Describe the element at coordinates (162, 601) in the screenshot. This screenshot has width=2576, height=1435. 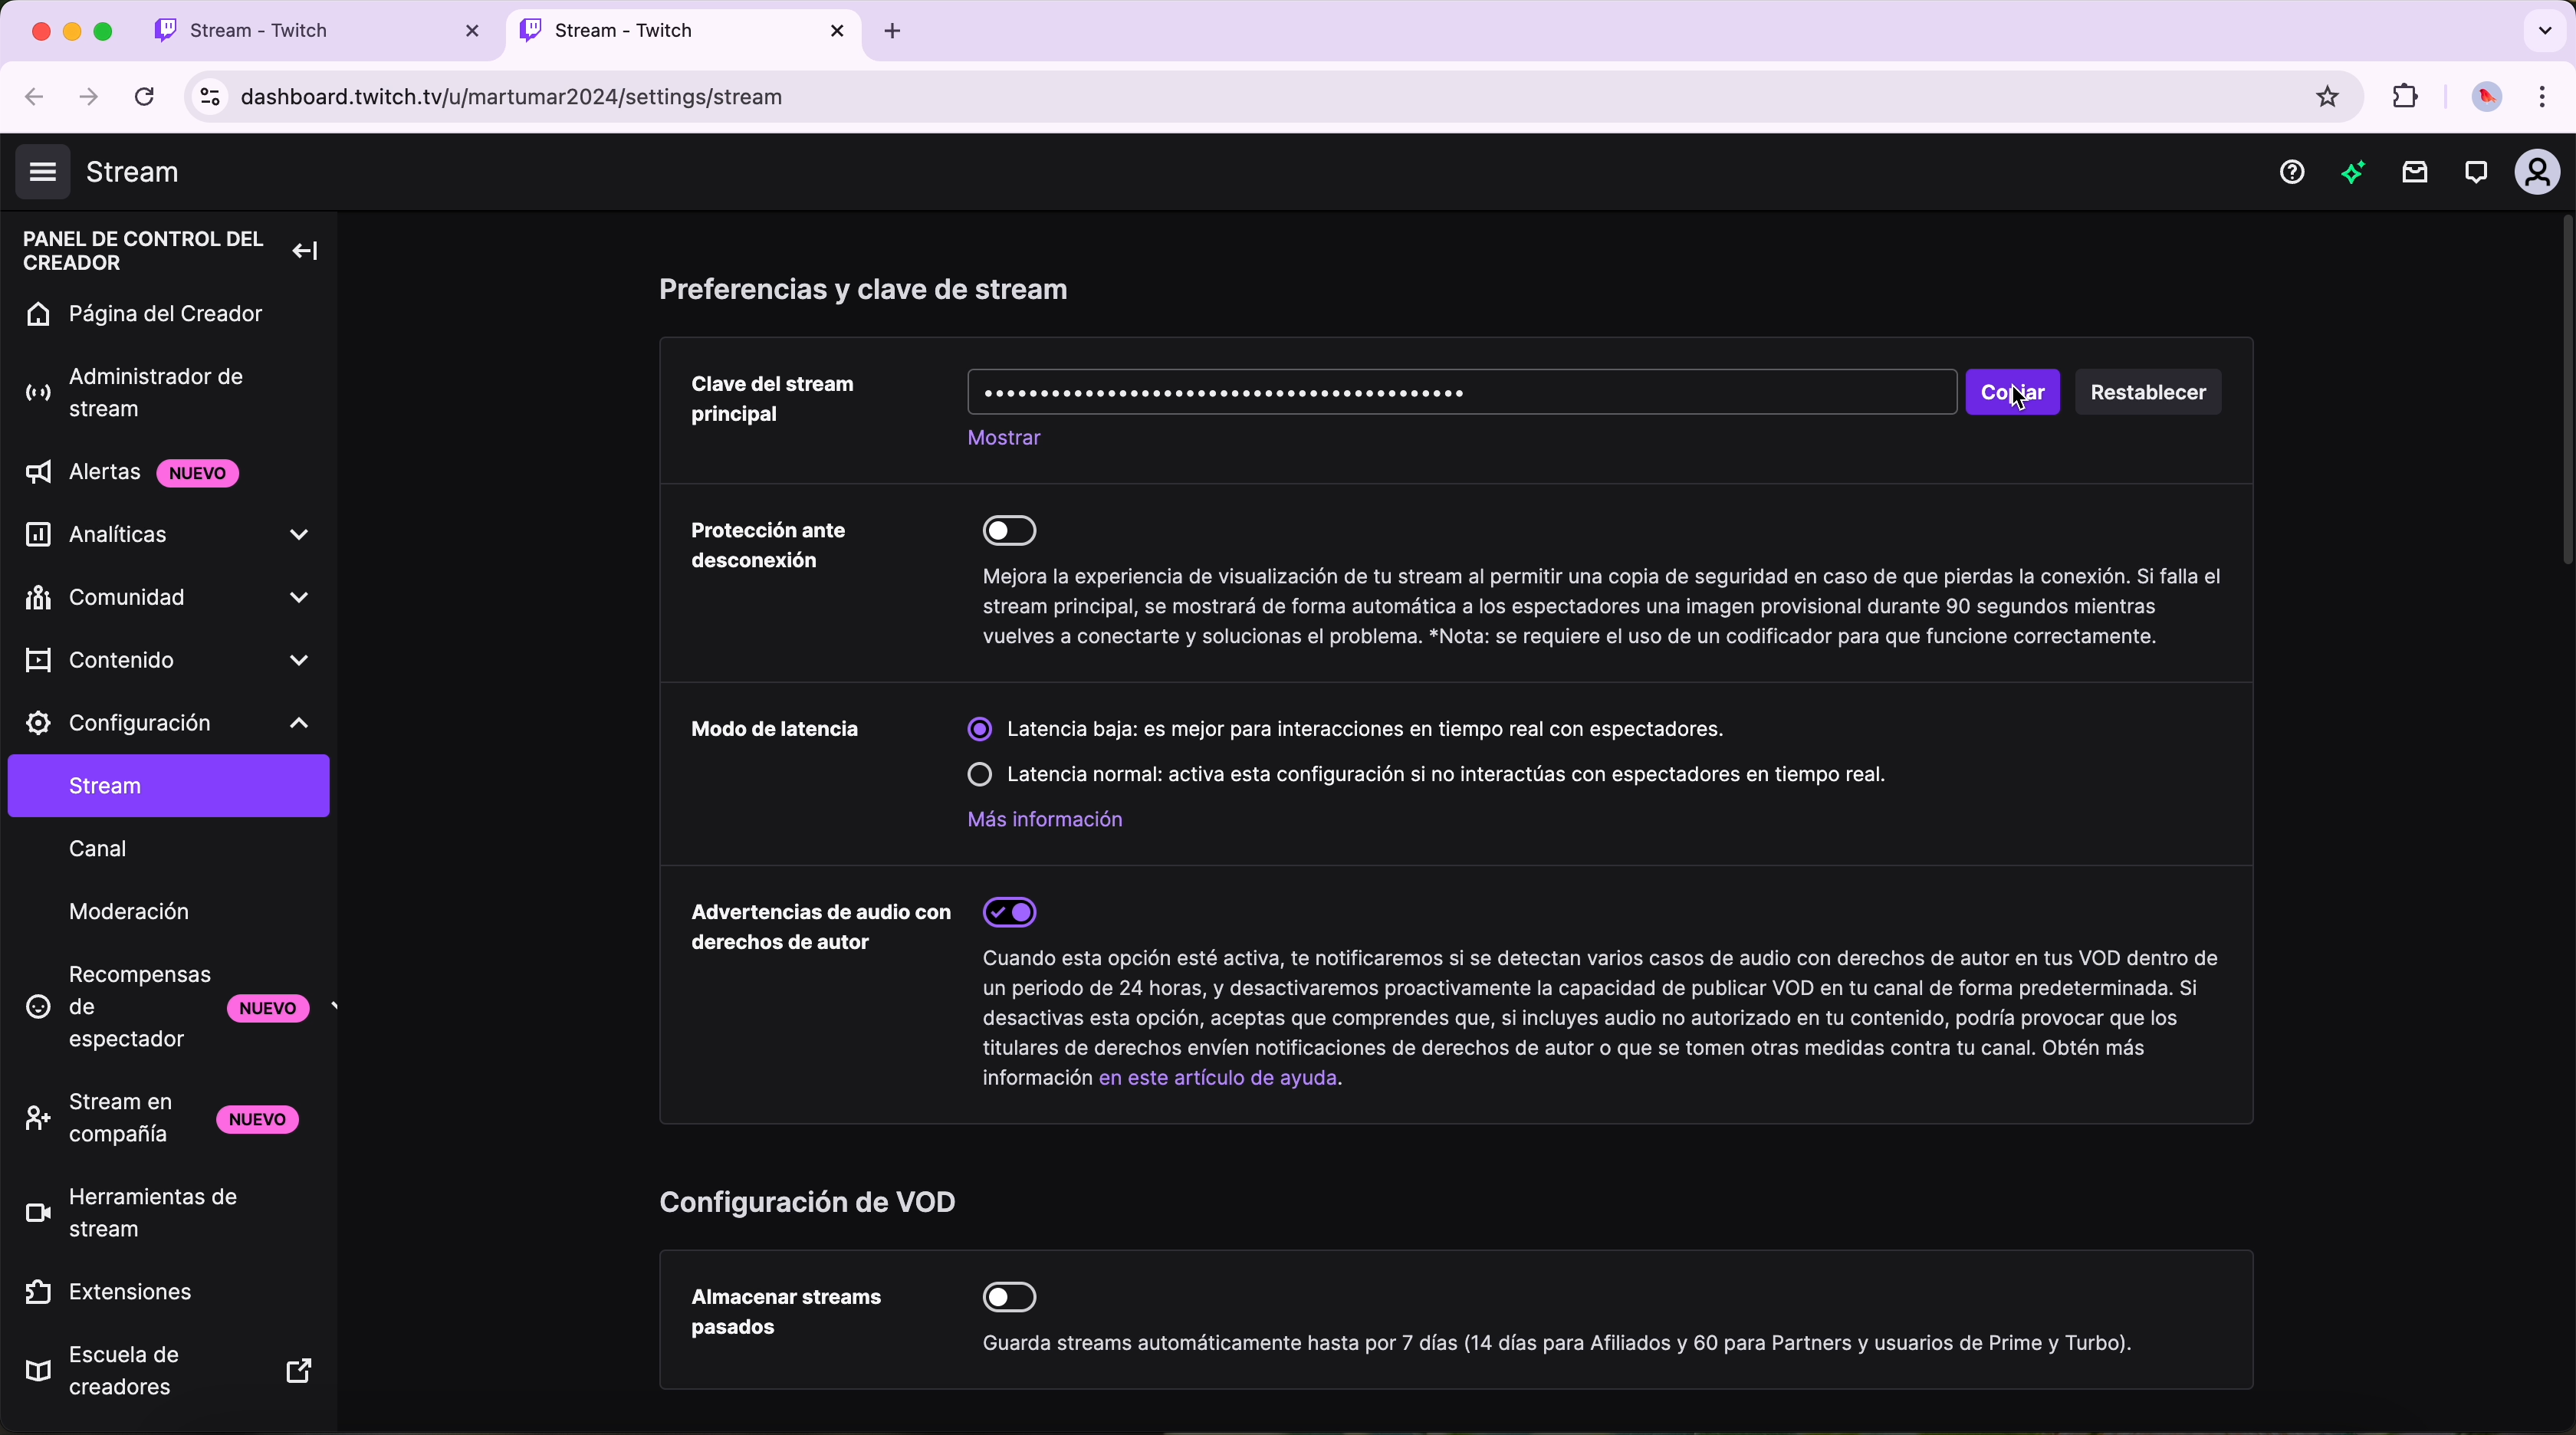
I see `community` at that location.